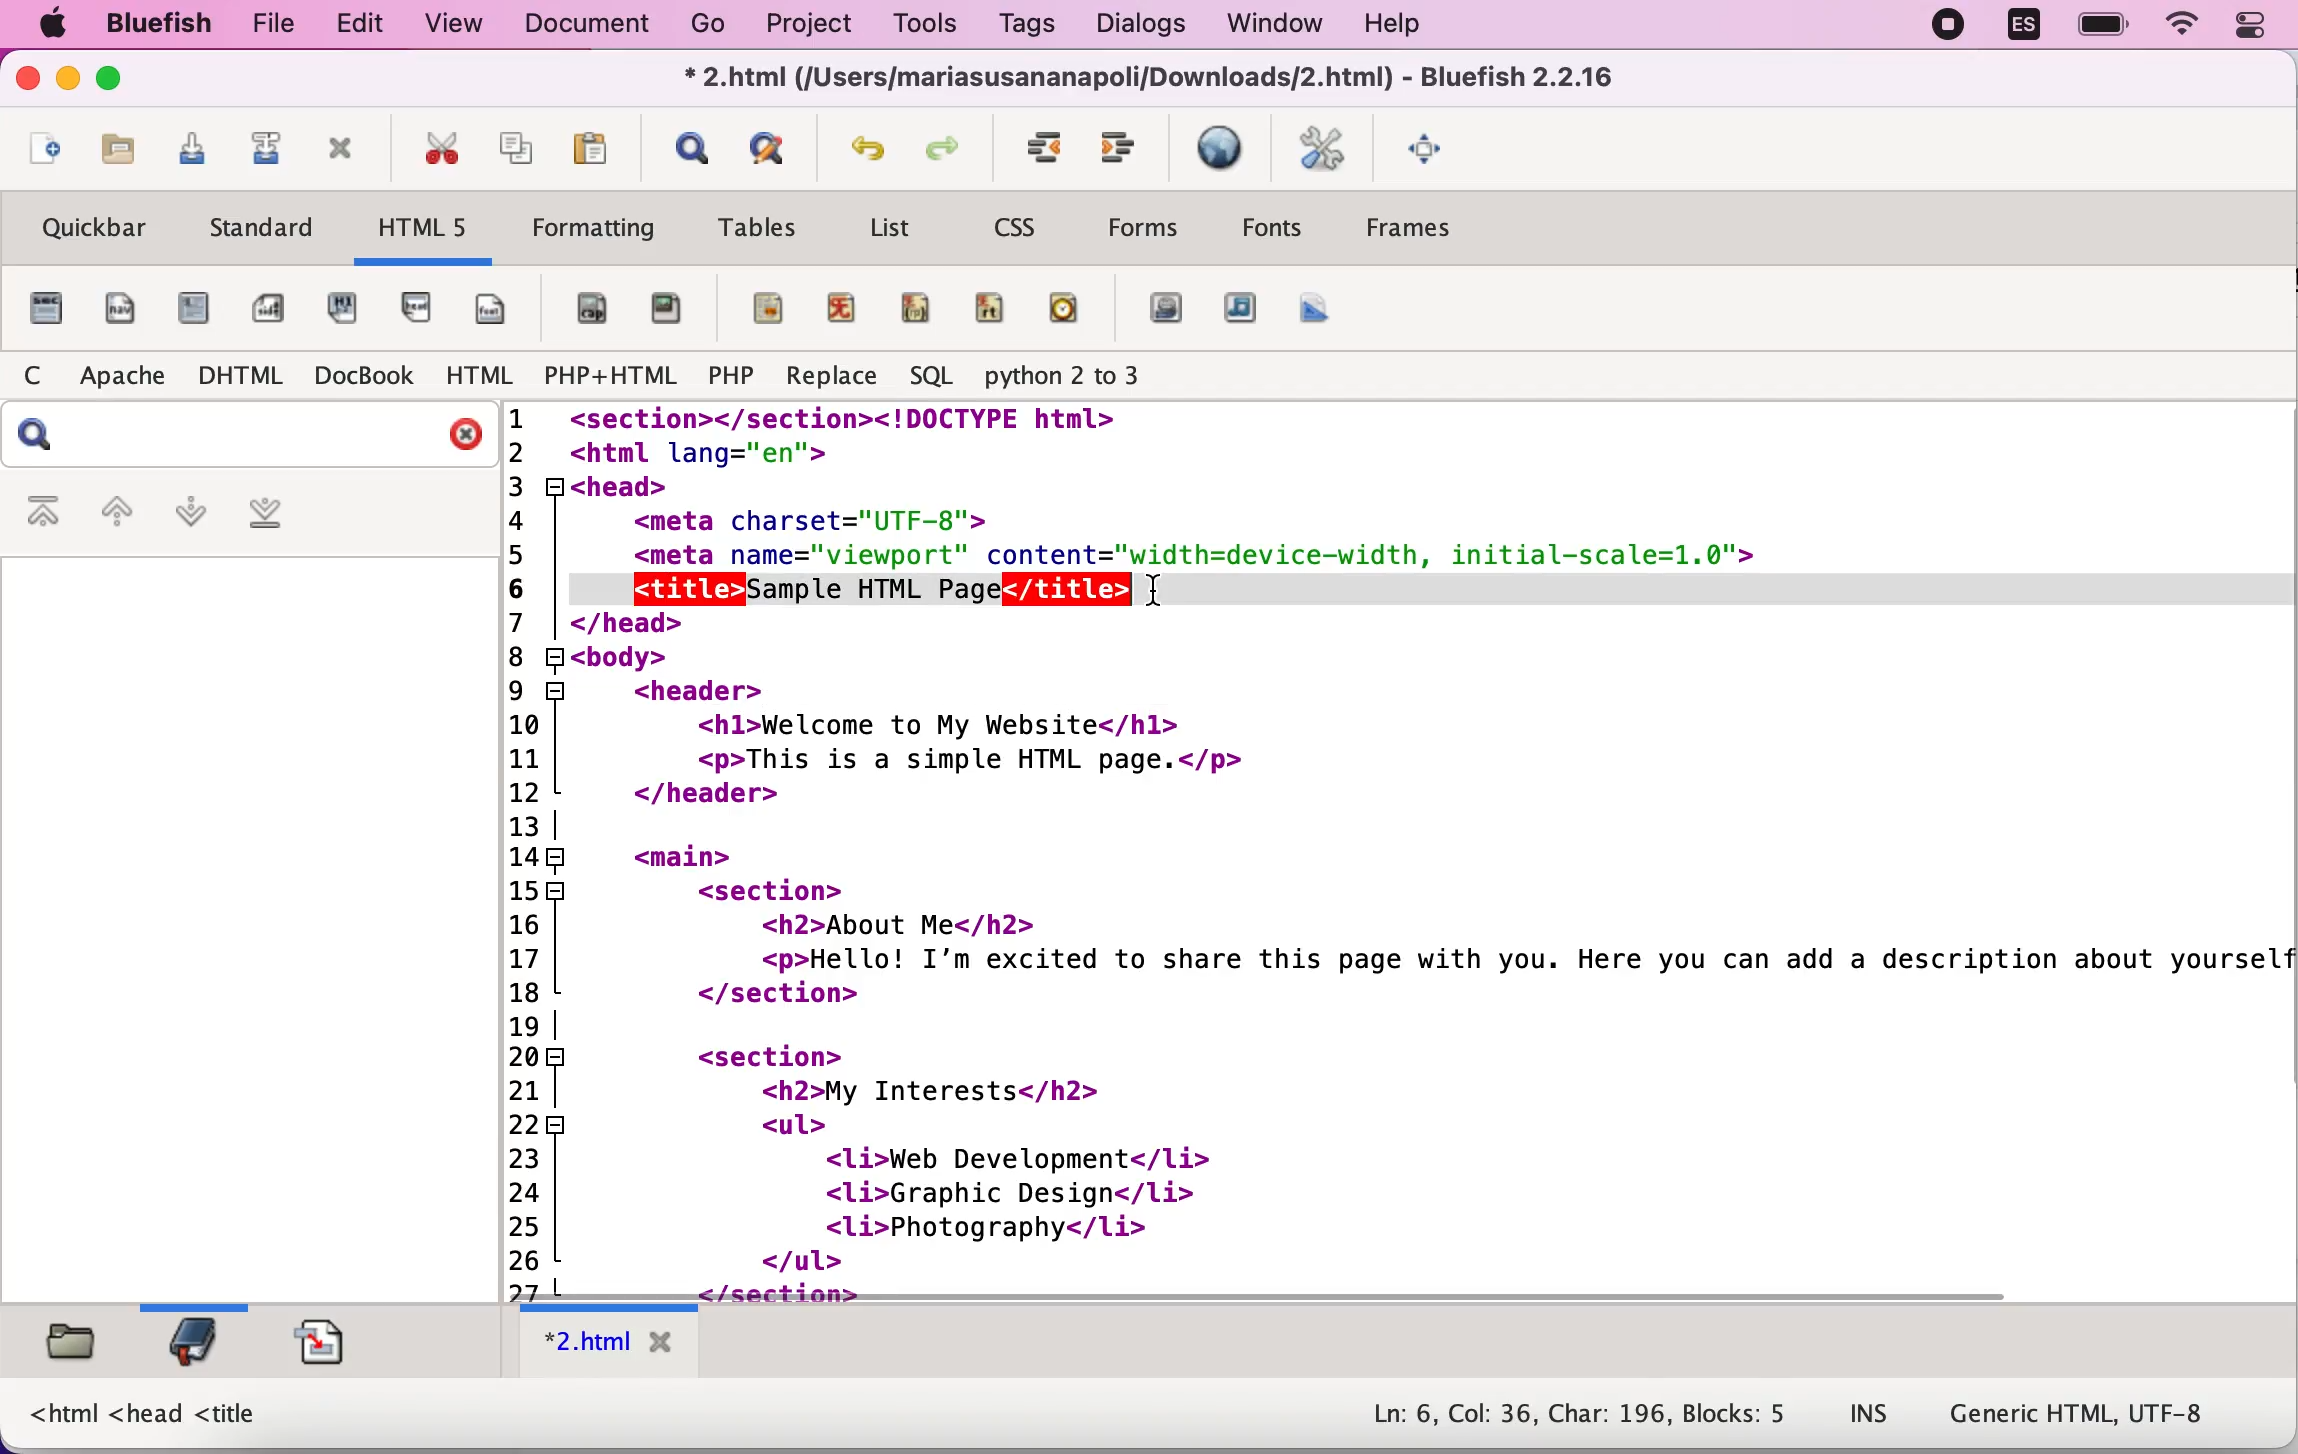 Image resolution: width=2298 pixels, height=1454 pixels. I want to click on fonts, so click(1272, 233).